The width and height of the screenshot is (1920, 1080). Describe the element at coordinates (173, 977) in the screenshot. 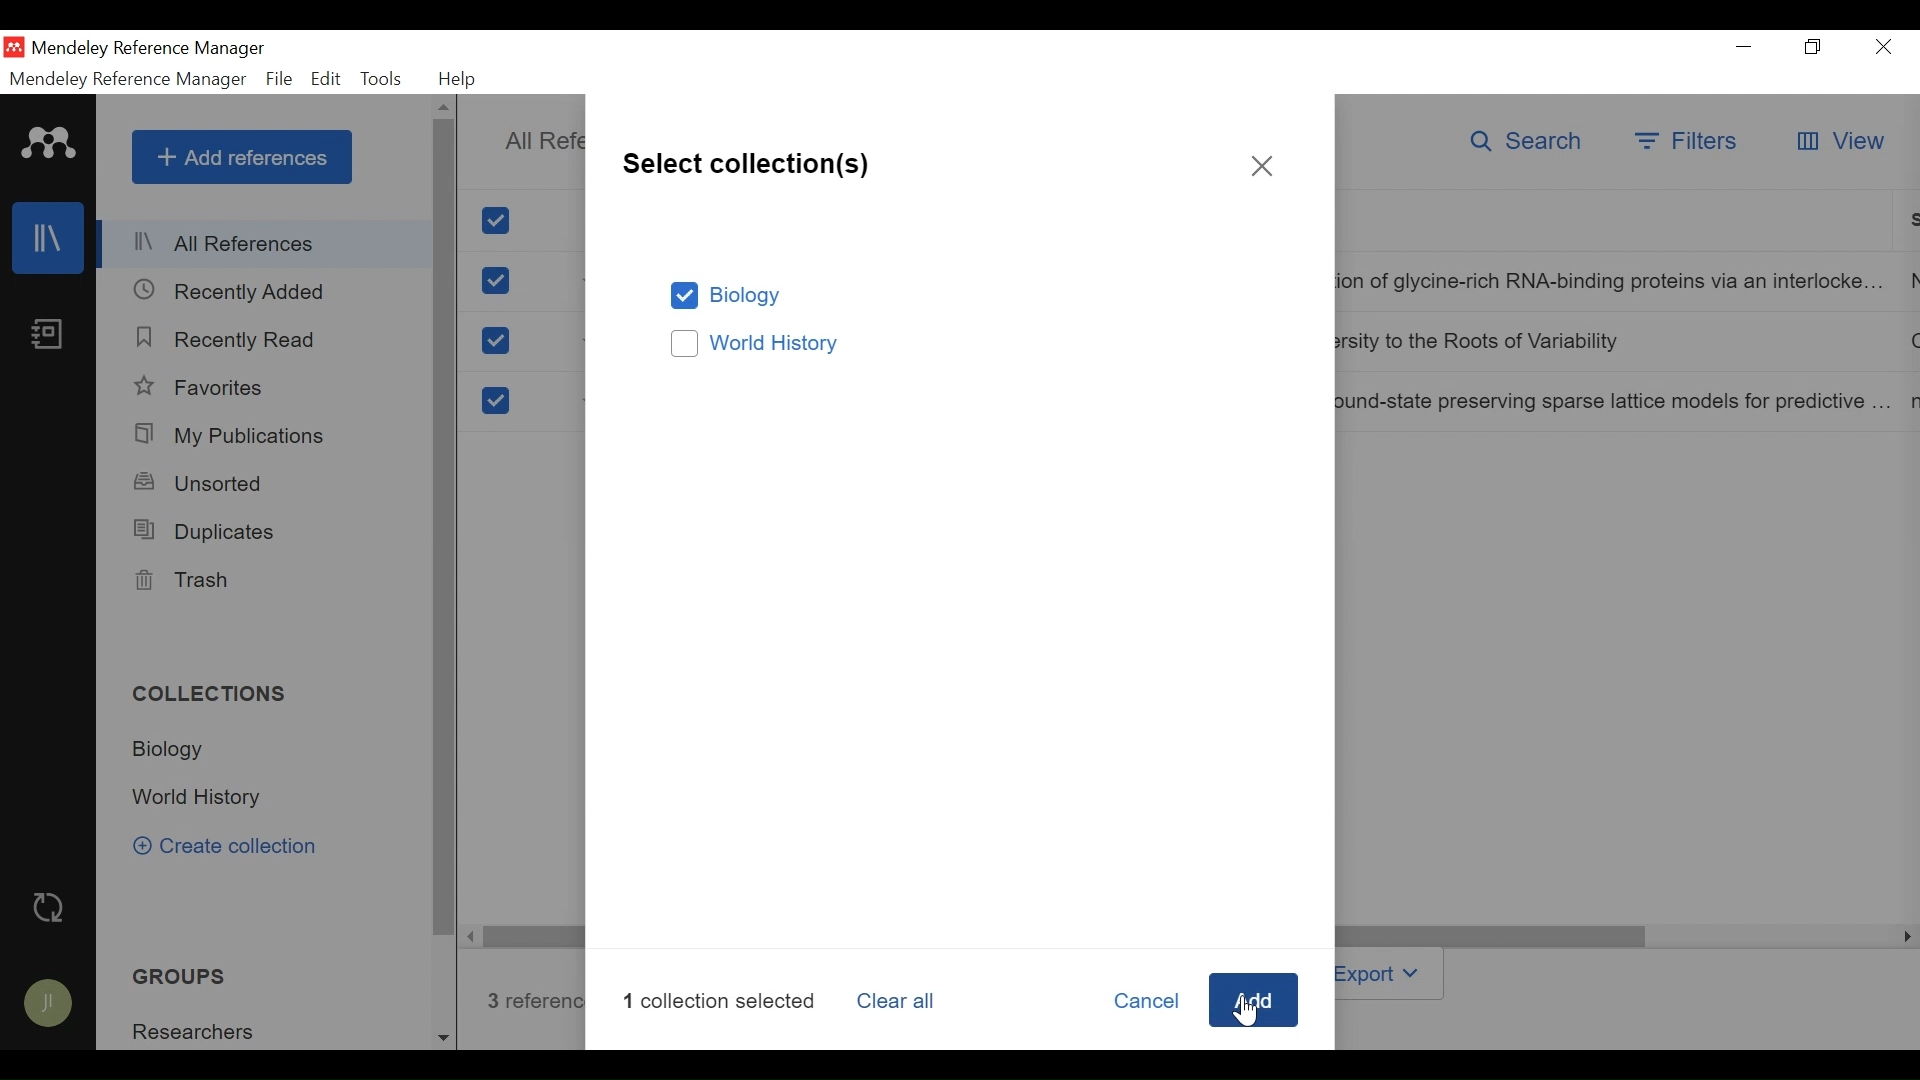

I see `Groups ` at that location.